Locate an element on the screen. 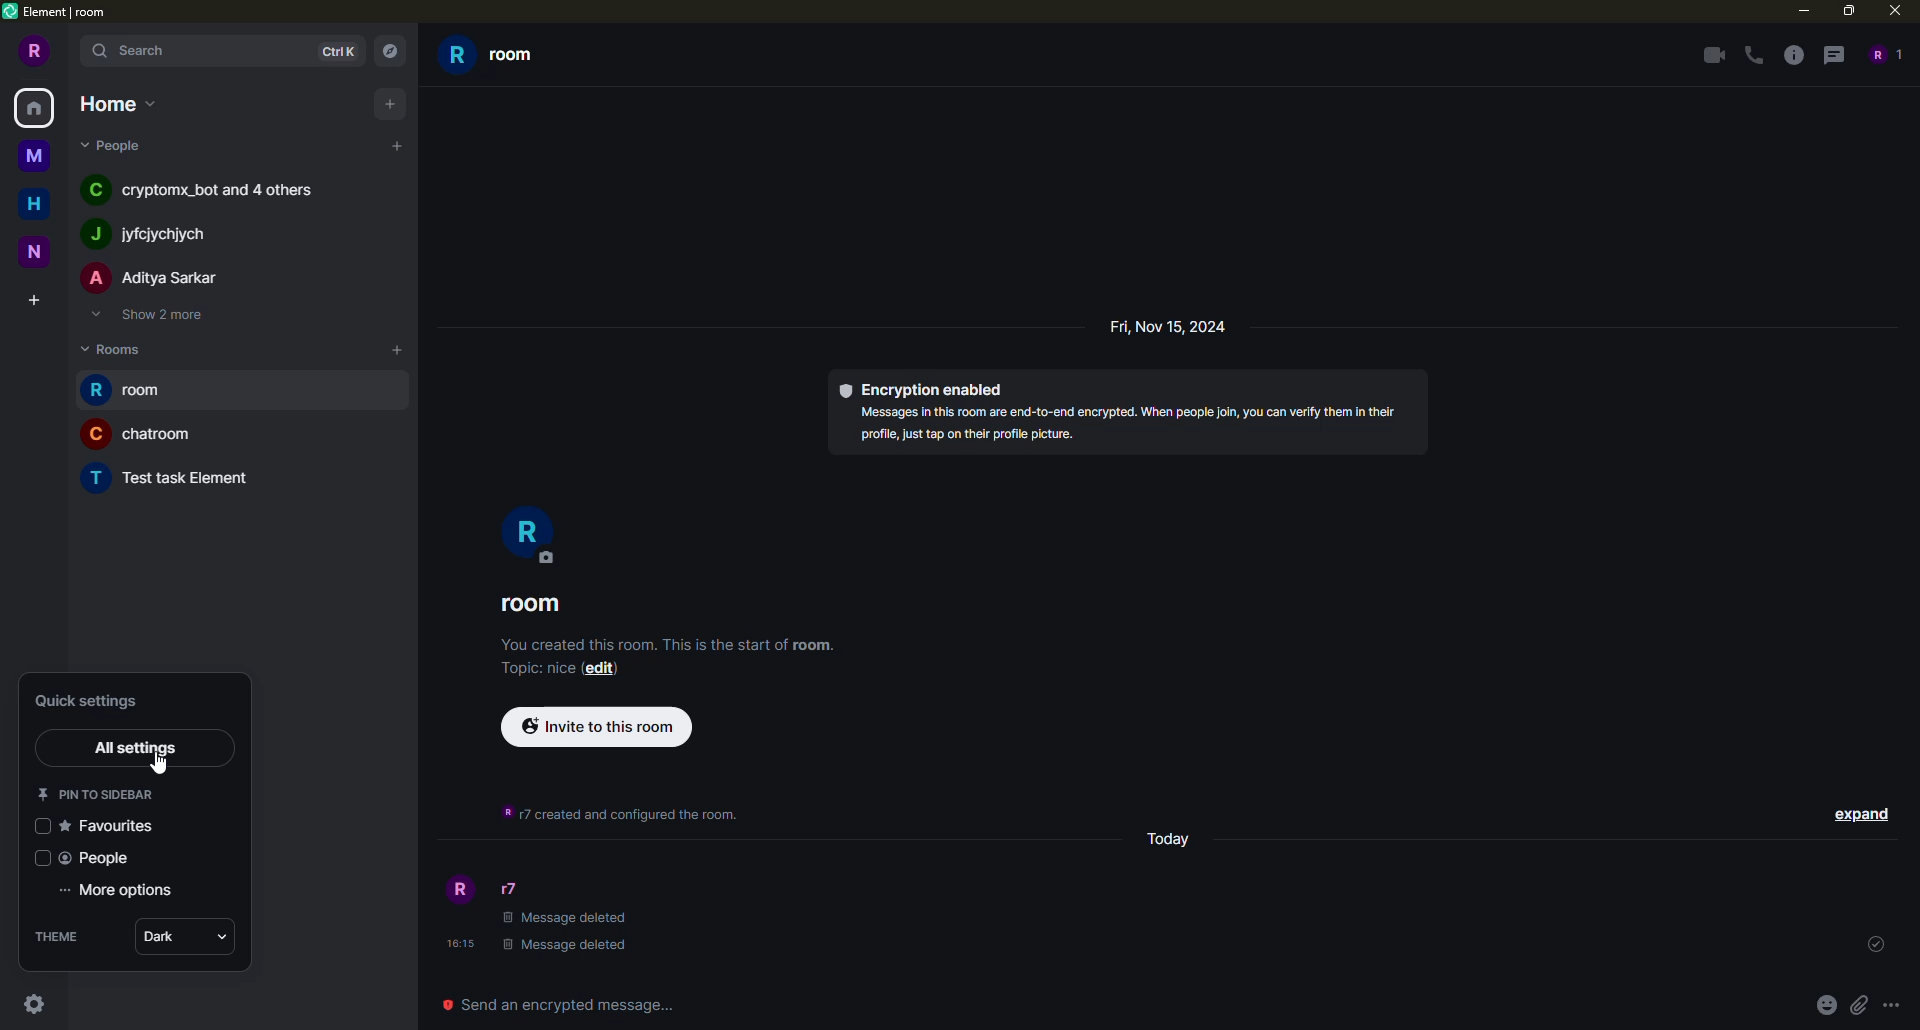 Image resolution: width=1920 pixels, height=1030 pixels. create space is located at coordinates (33, 302).